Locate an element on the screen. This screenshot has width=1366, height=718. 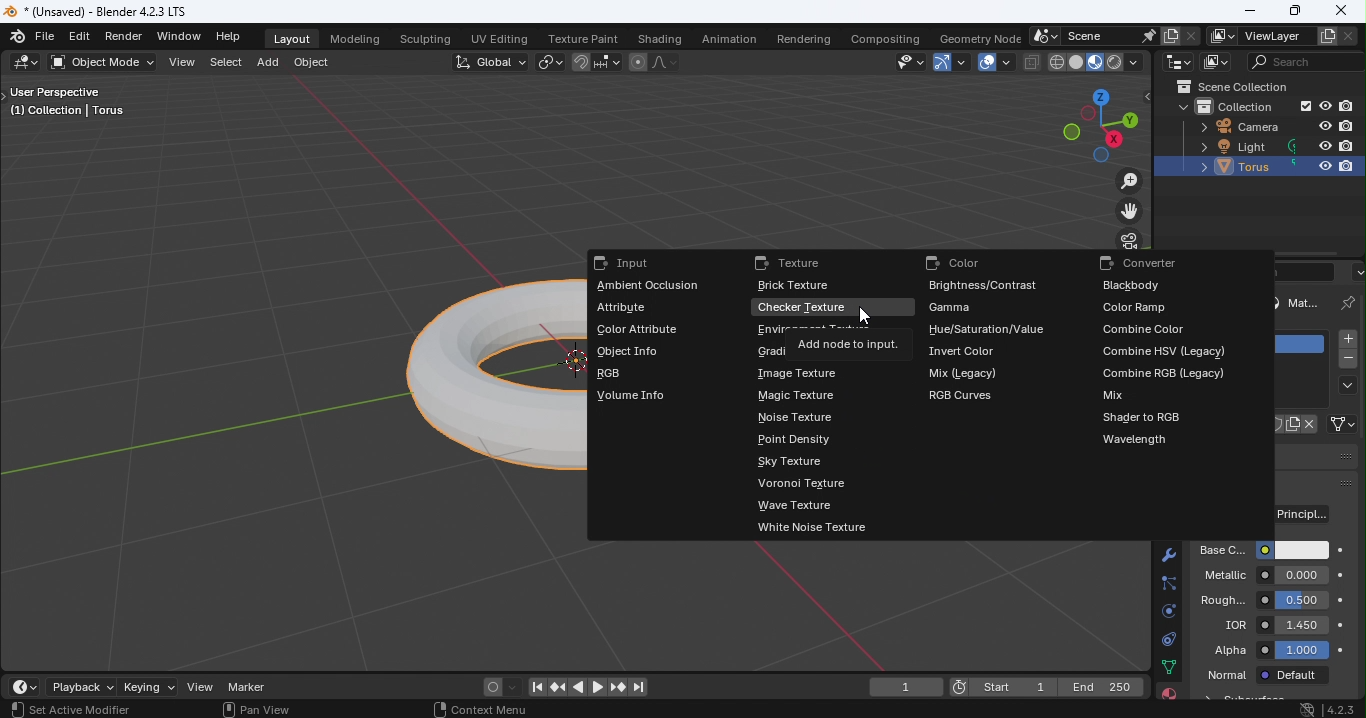
Material specials is located at coordinates (1345, 386).